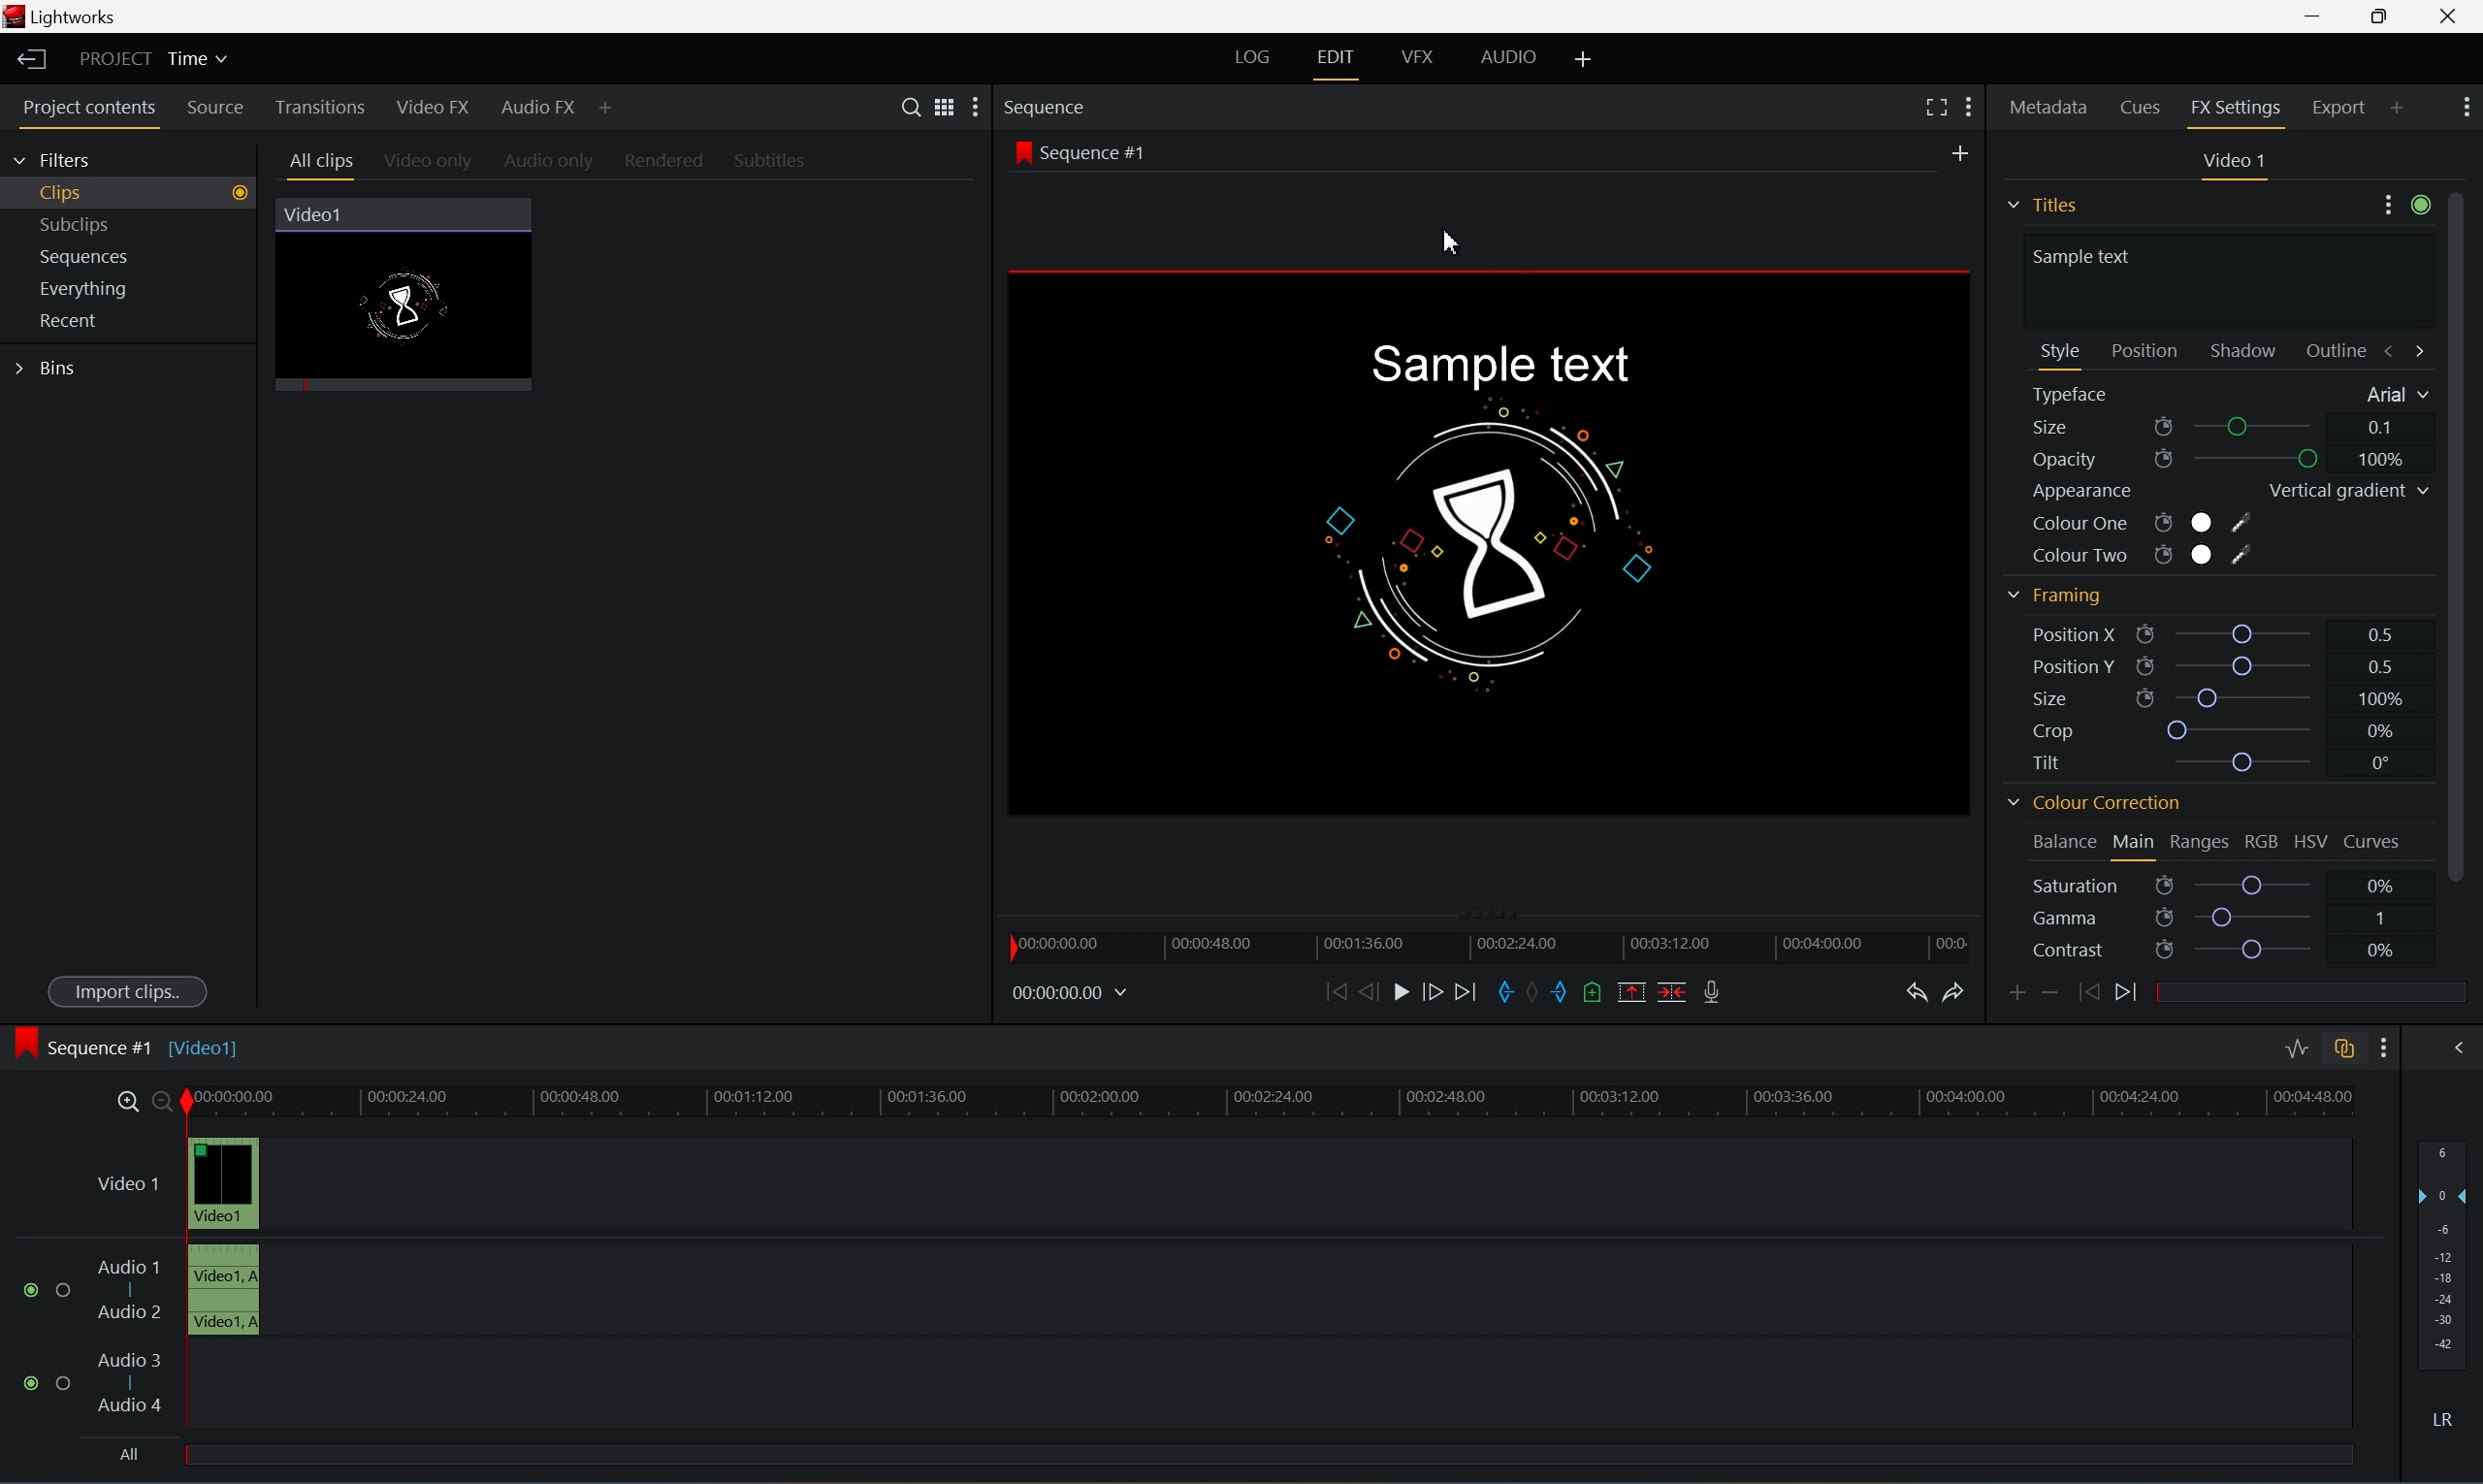 The height and width of the screenshot is (1484, 2483). Describe the element at coordinates (224, 1233) in the screenshot. I see `video tracks` at that location.